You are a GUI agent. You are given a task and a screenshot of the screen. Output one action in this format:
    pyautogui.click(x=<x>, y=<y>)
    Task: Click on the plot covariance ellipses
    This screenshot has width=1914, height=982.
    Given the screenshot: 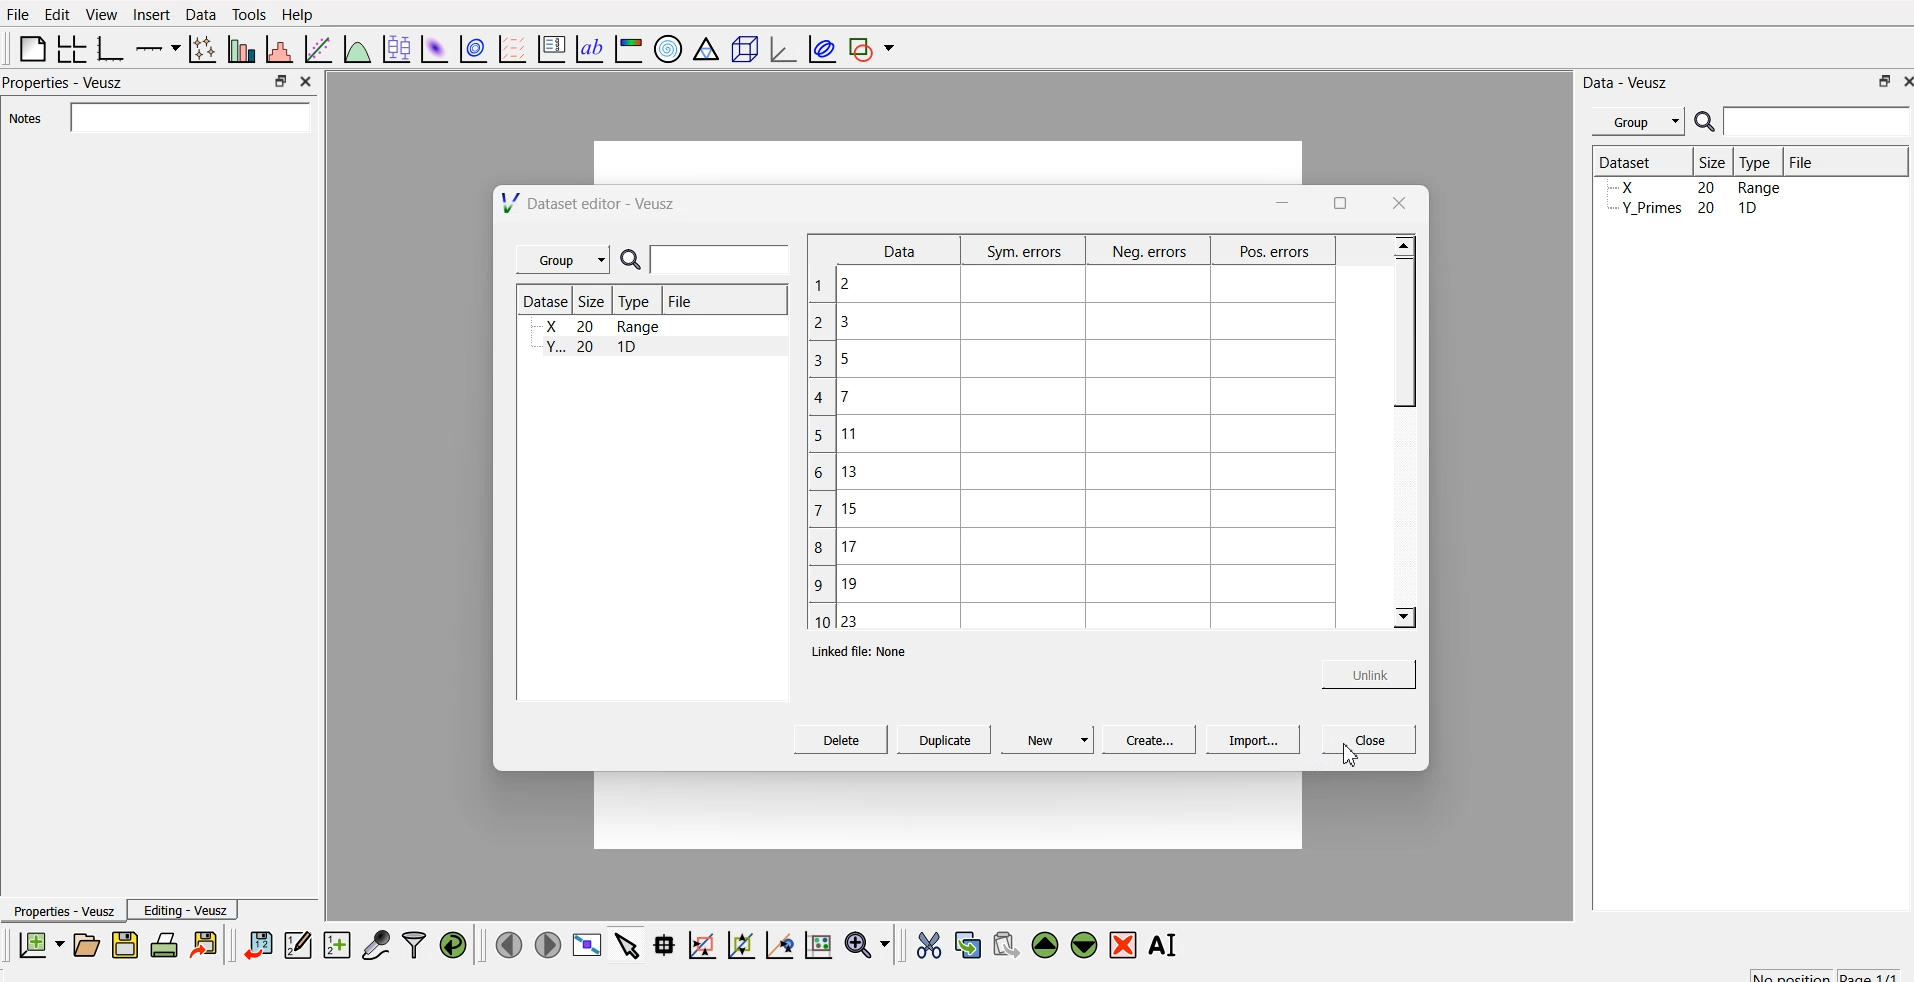 What is the action you would take?
    pyautogui.click(x=823, y=47)
    